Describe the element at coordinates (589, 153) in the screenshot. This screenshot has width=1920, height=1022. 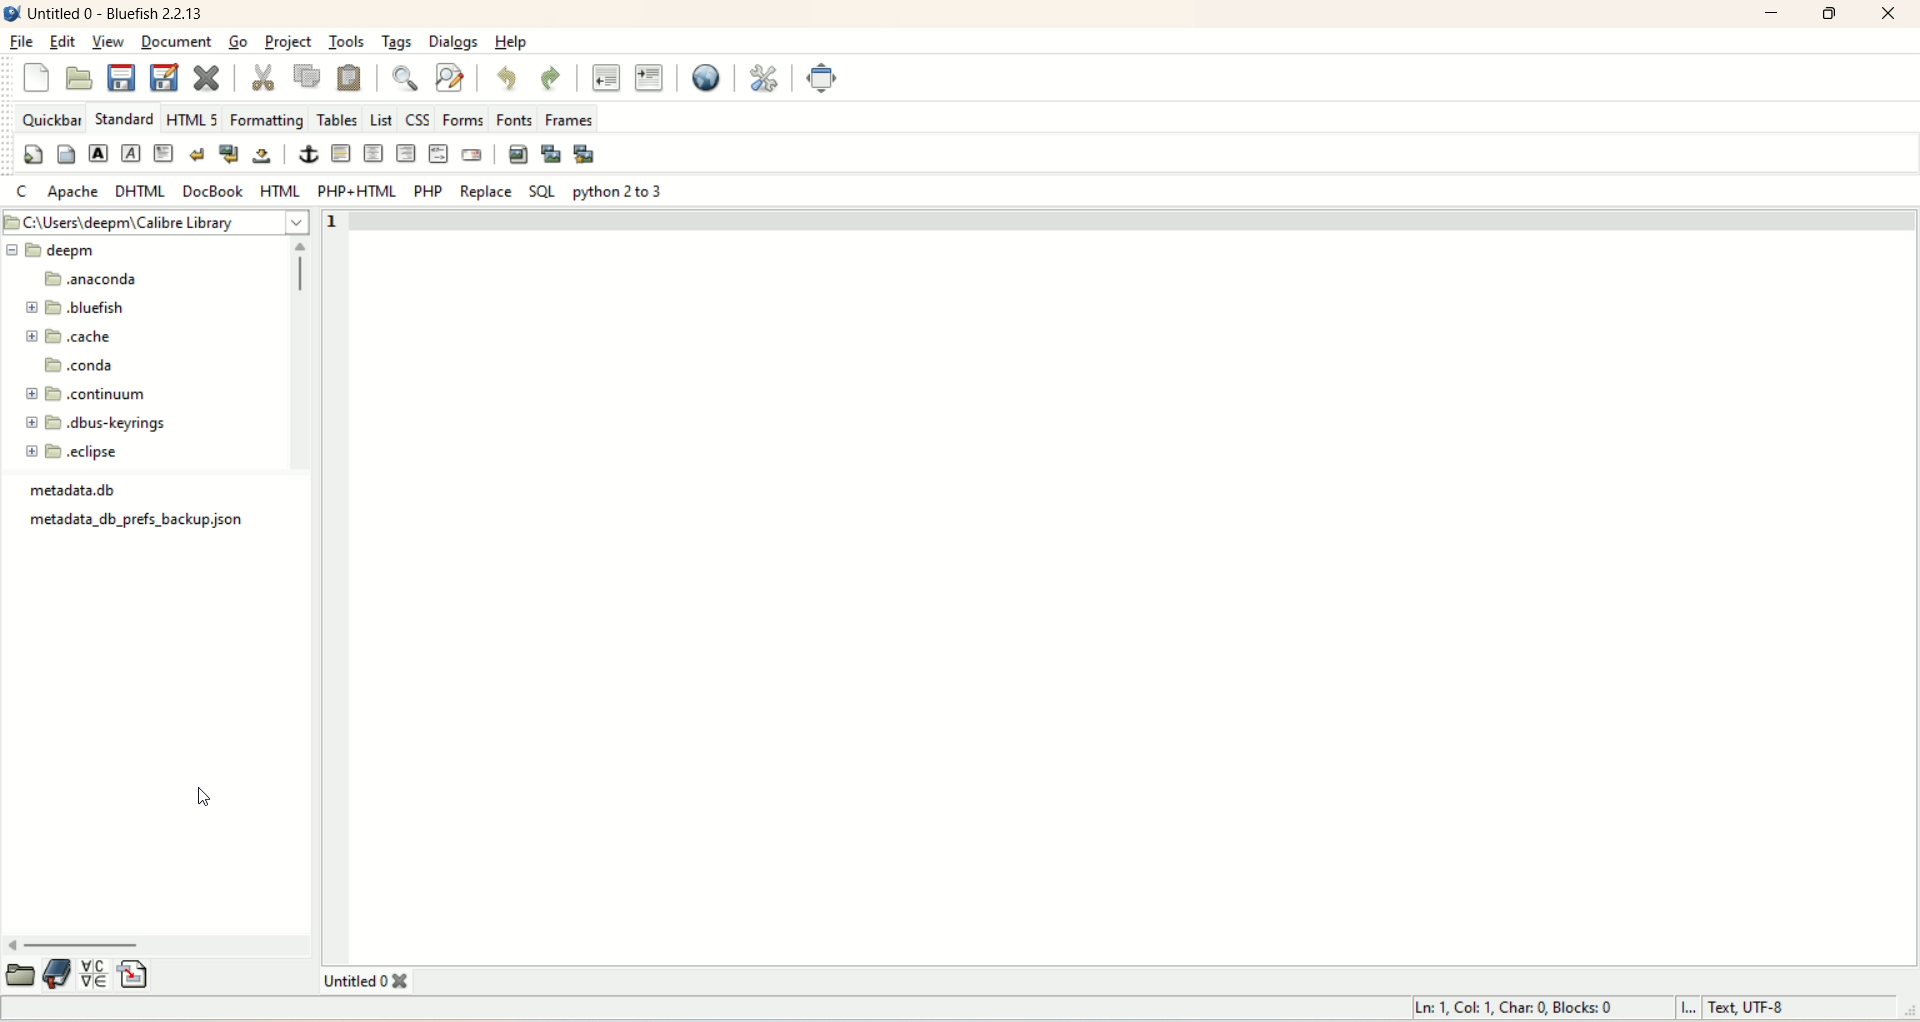
I see `multi-thumbnail` at that location.